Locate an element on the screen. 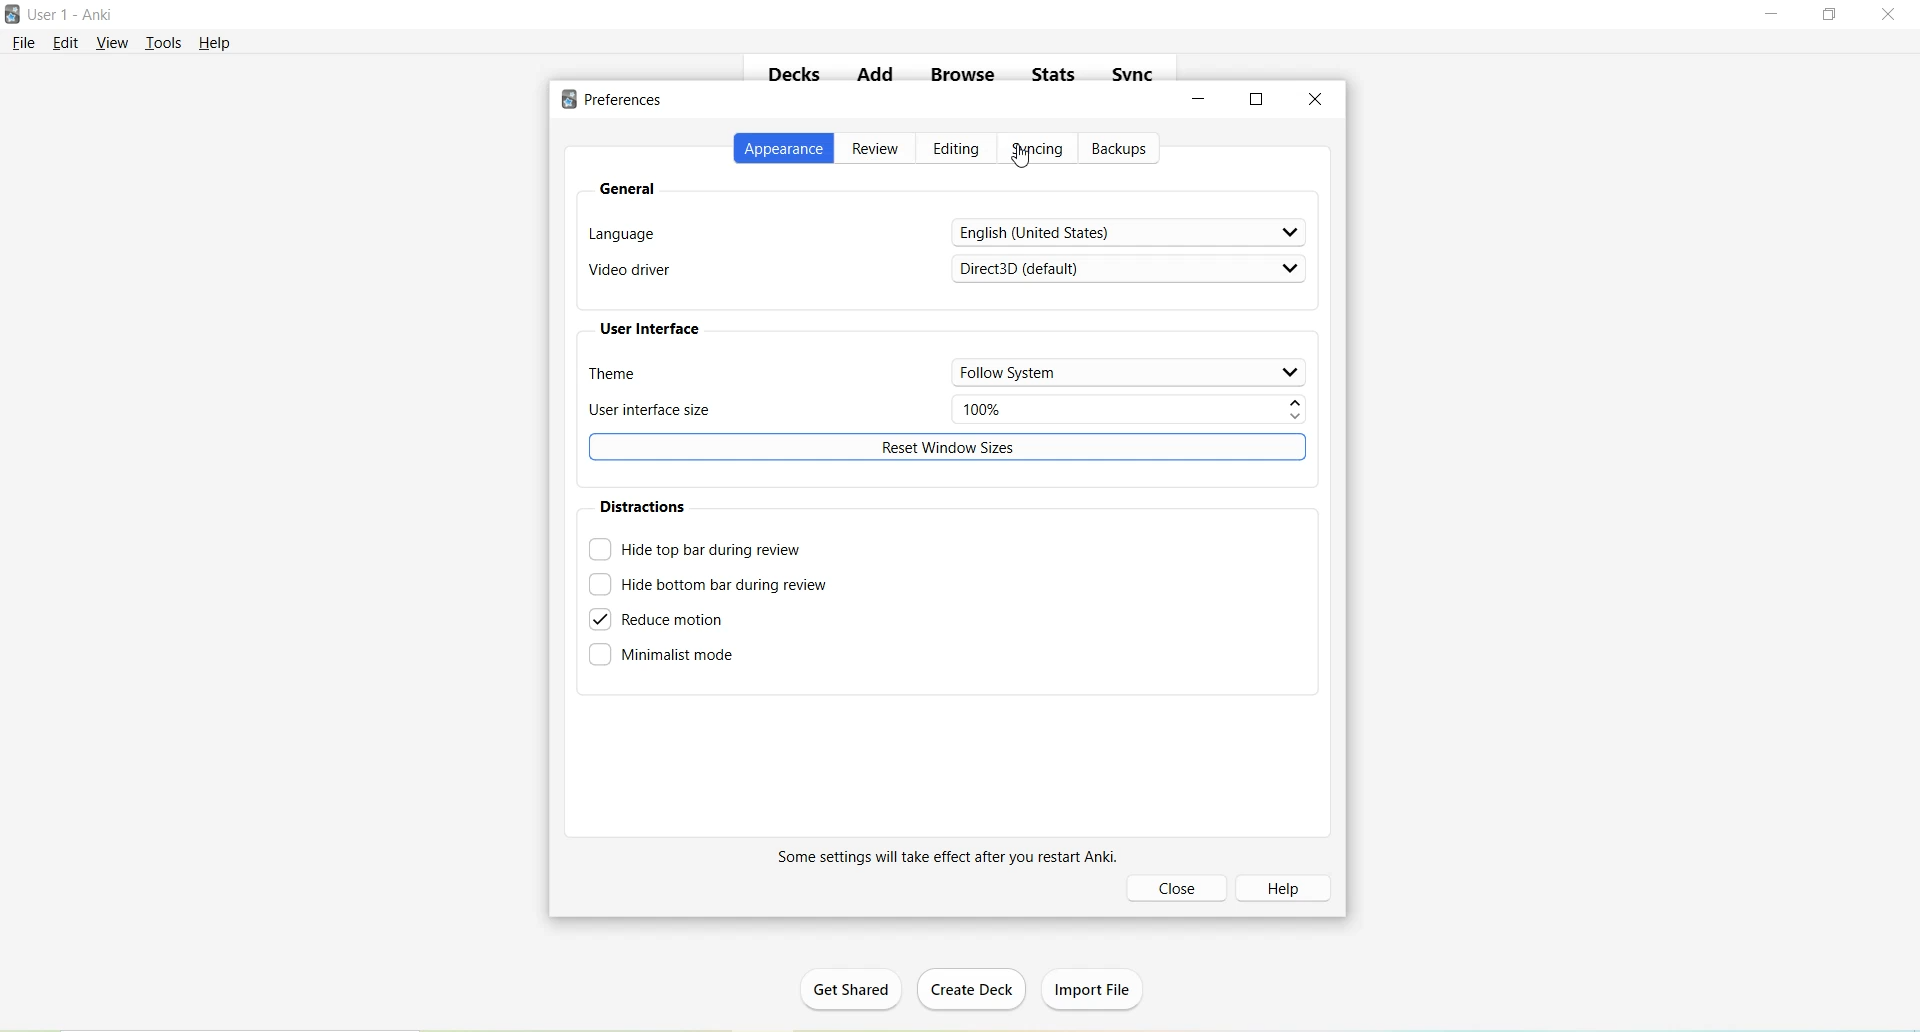 This screenshot has width=1920, height=1032. Hide top bar during review is located at coordinates (695, 549).